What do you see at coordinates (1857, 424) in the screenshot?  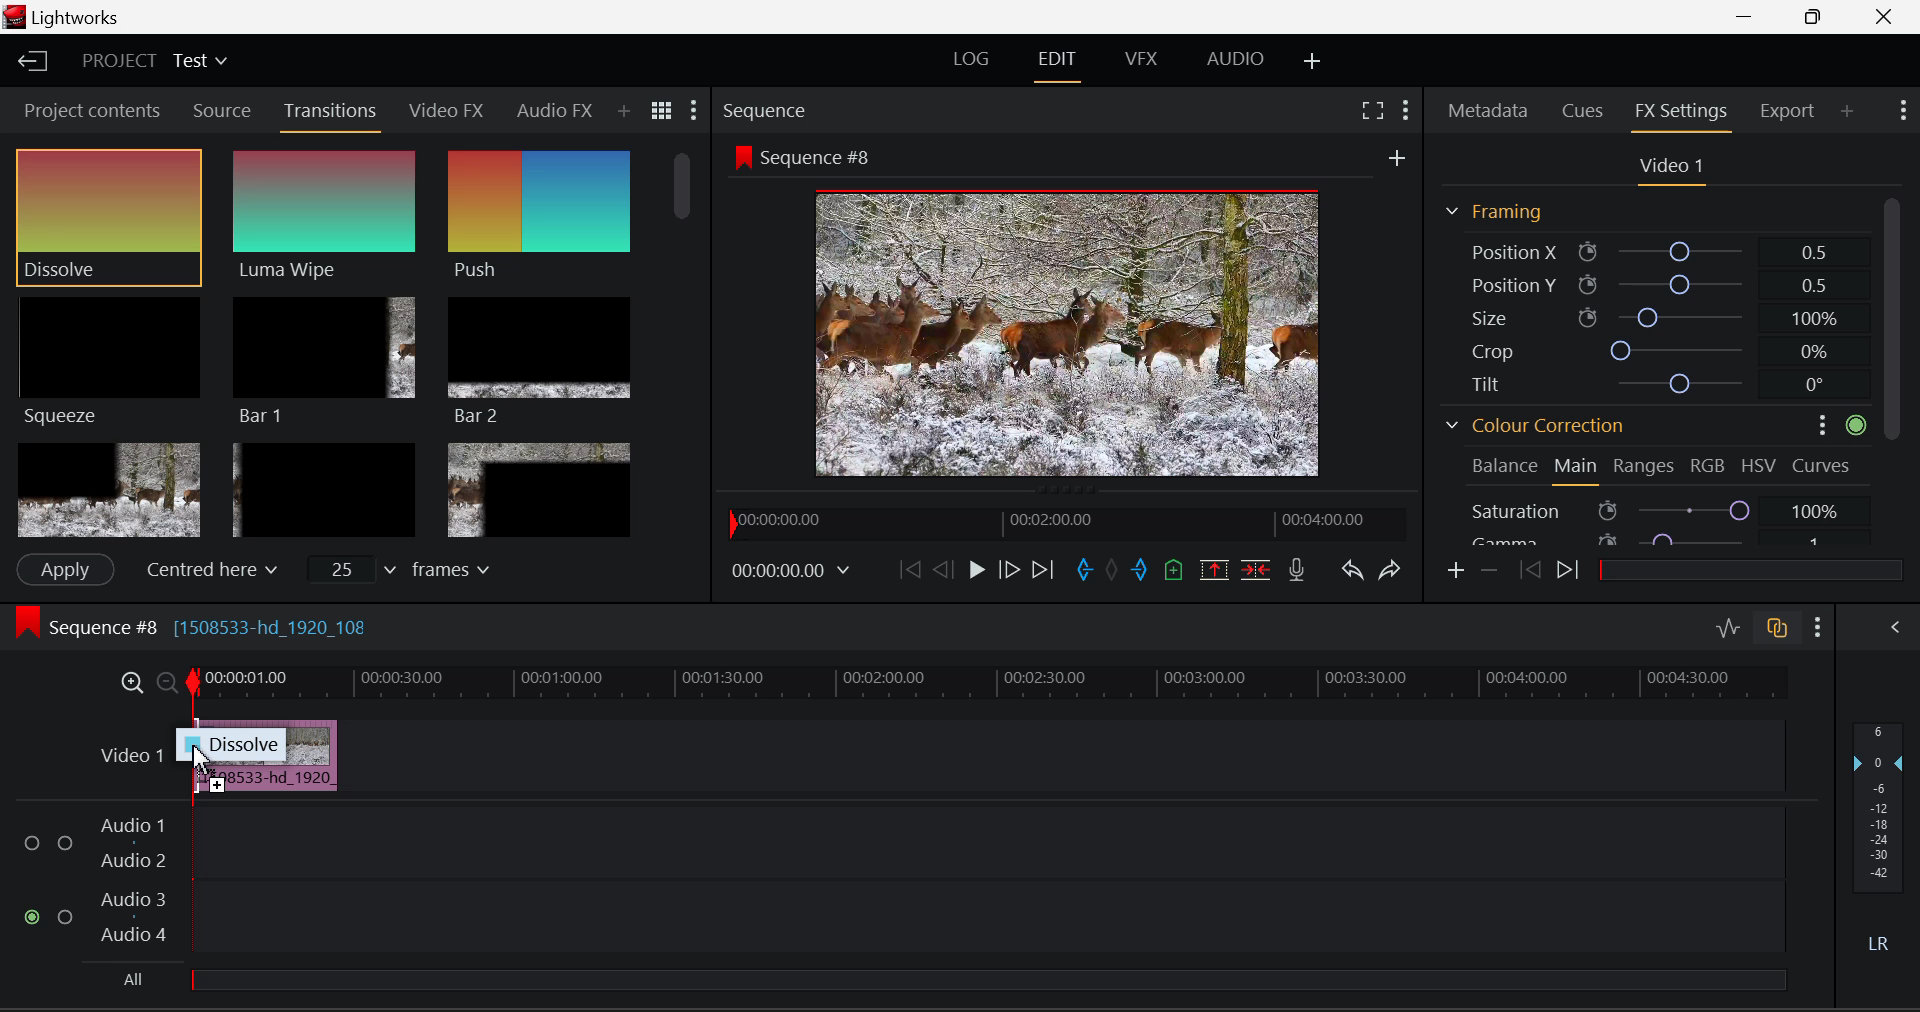 I see `active` at bounding box center [1857, 424].